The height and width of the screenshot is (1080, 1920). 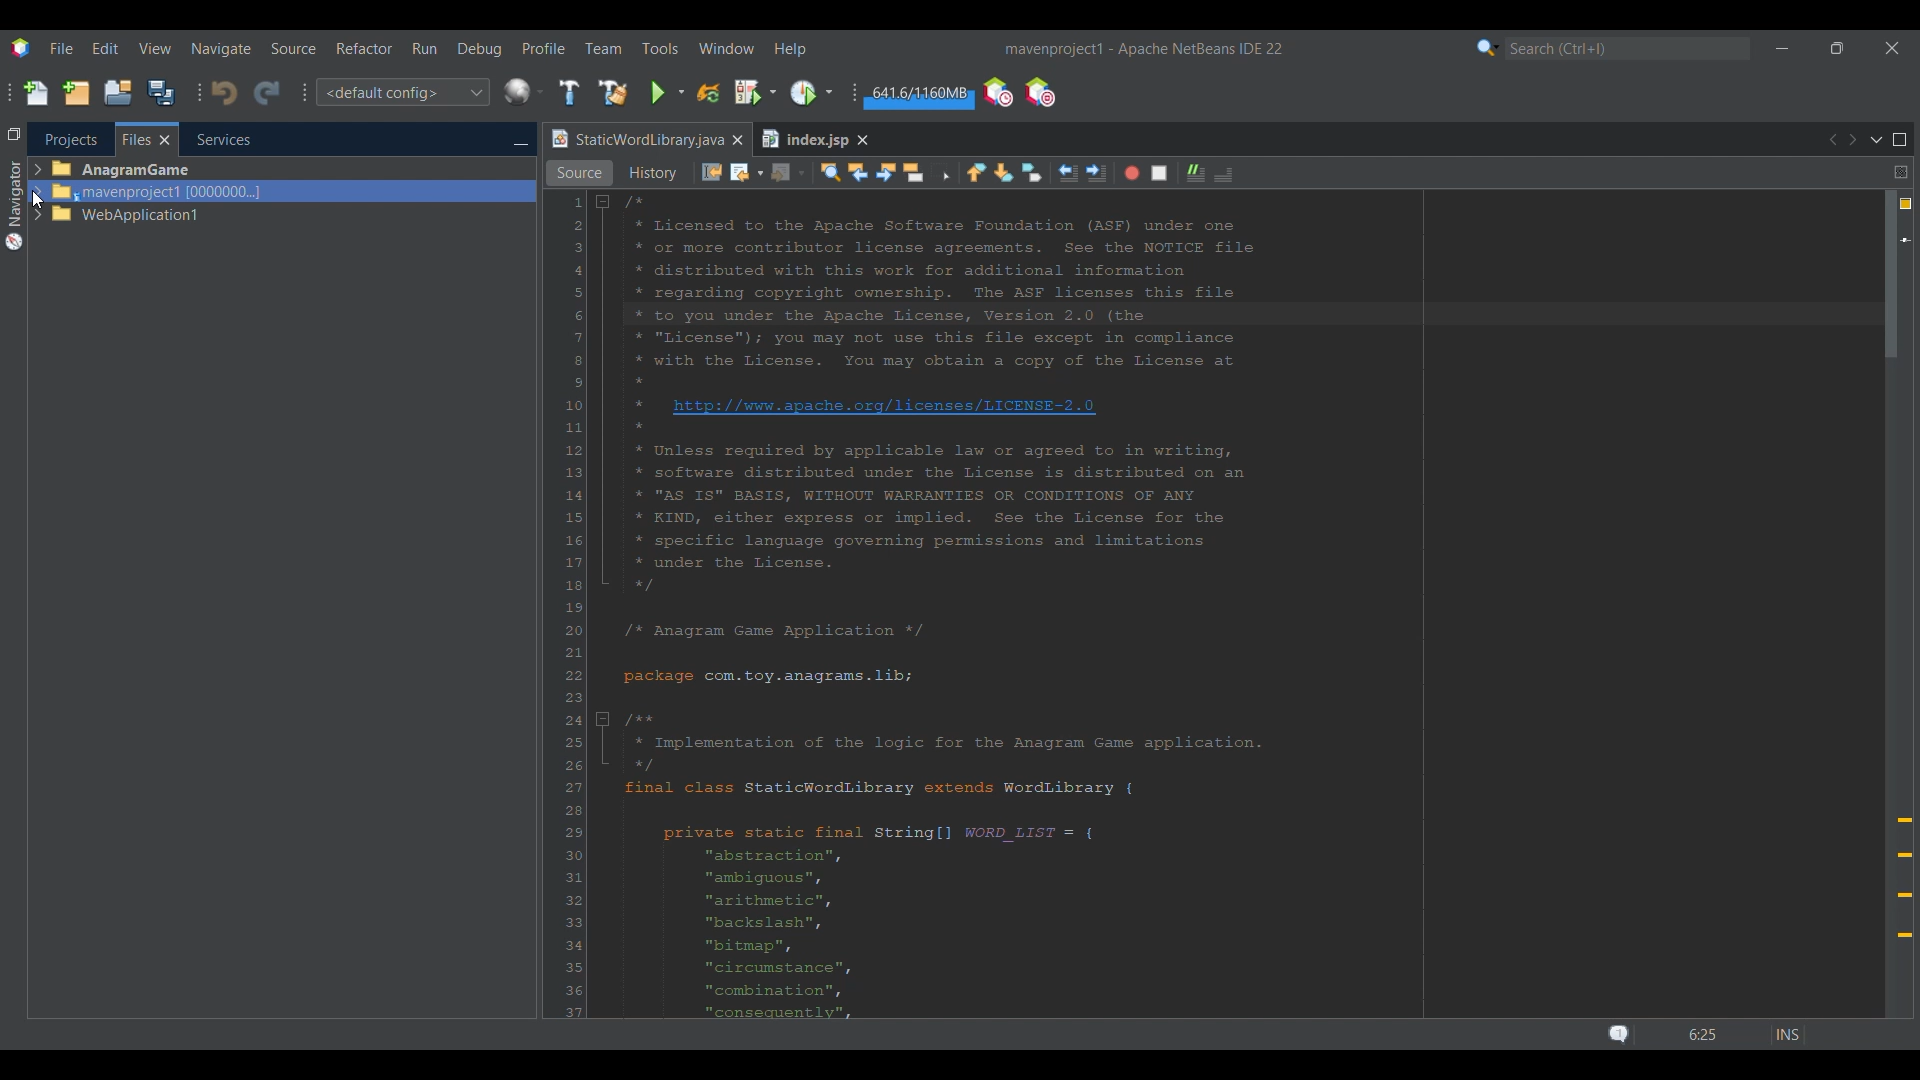 I want to click on Services, current tab highlighted, so click(x=213, y=139).